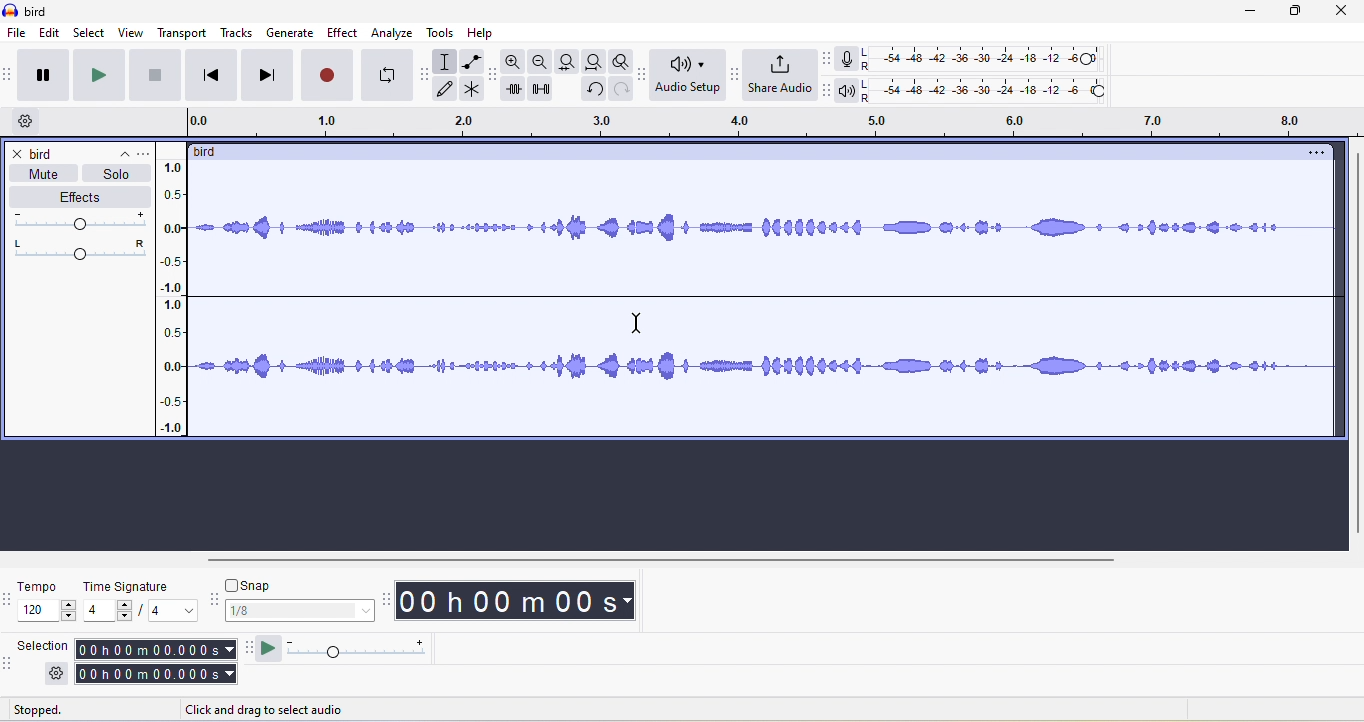 The image size is (1364, 722). What do you see at coordinates (117, 150) in the screenshot?
I see `collapse` at bounding box center [117, 150].